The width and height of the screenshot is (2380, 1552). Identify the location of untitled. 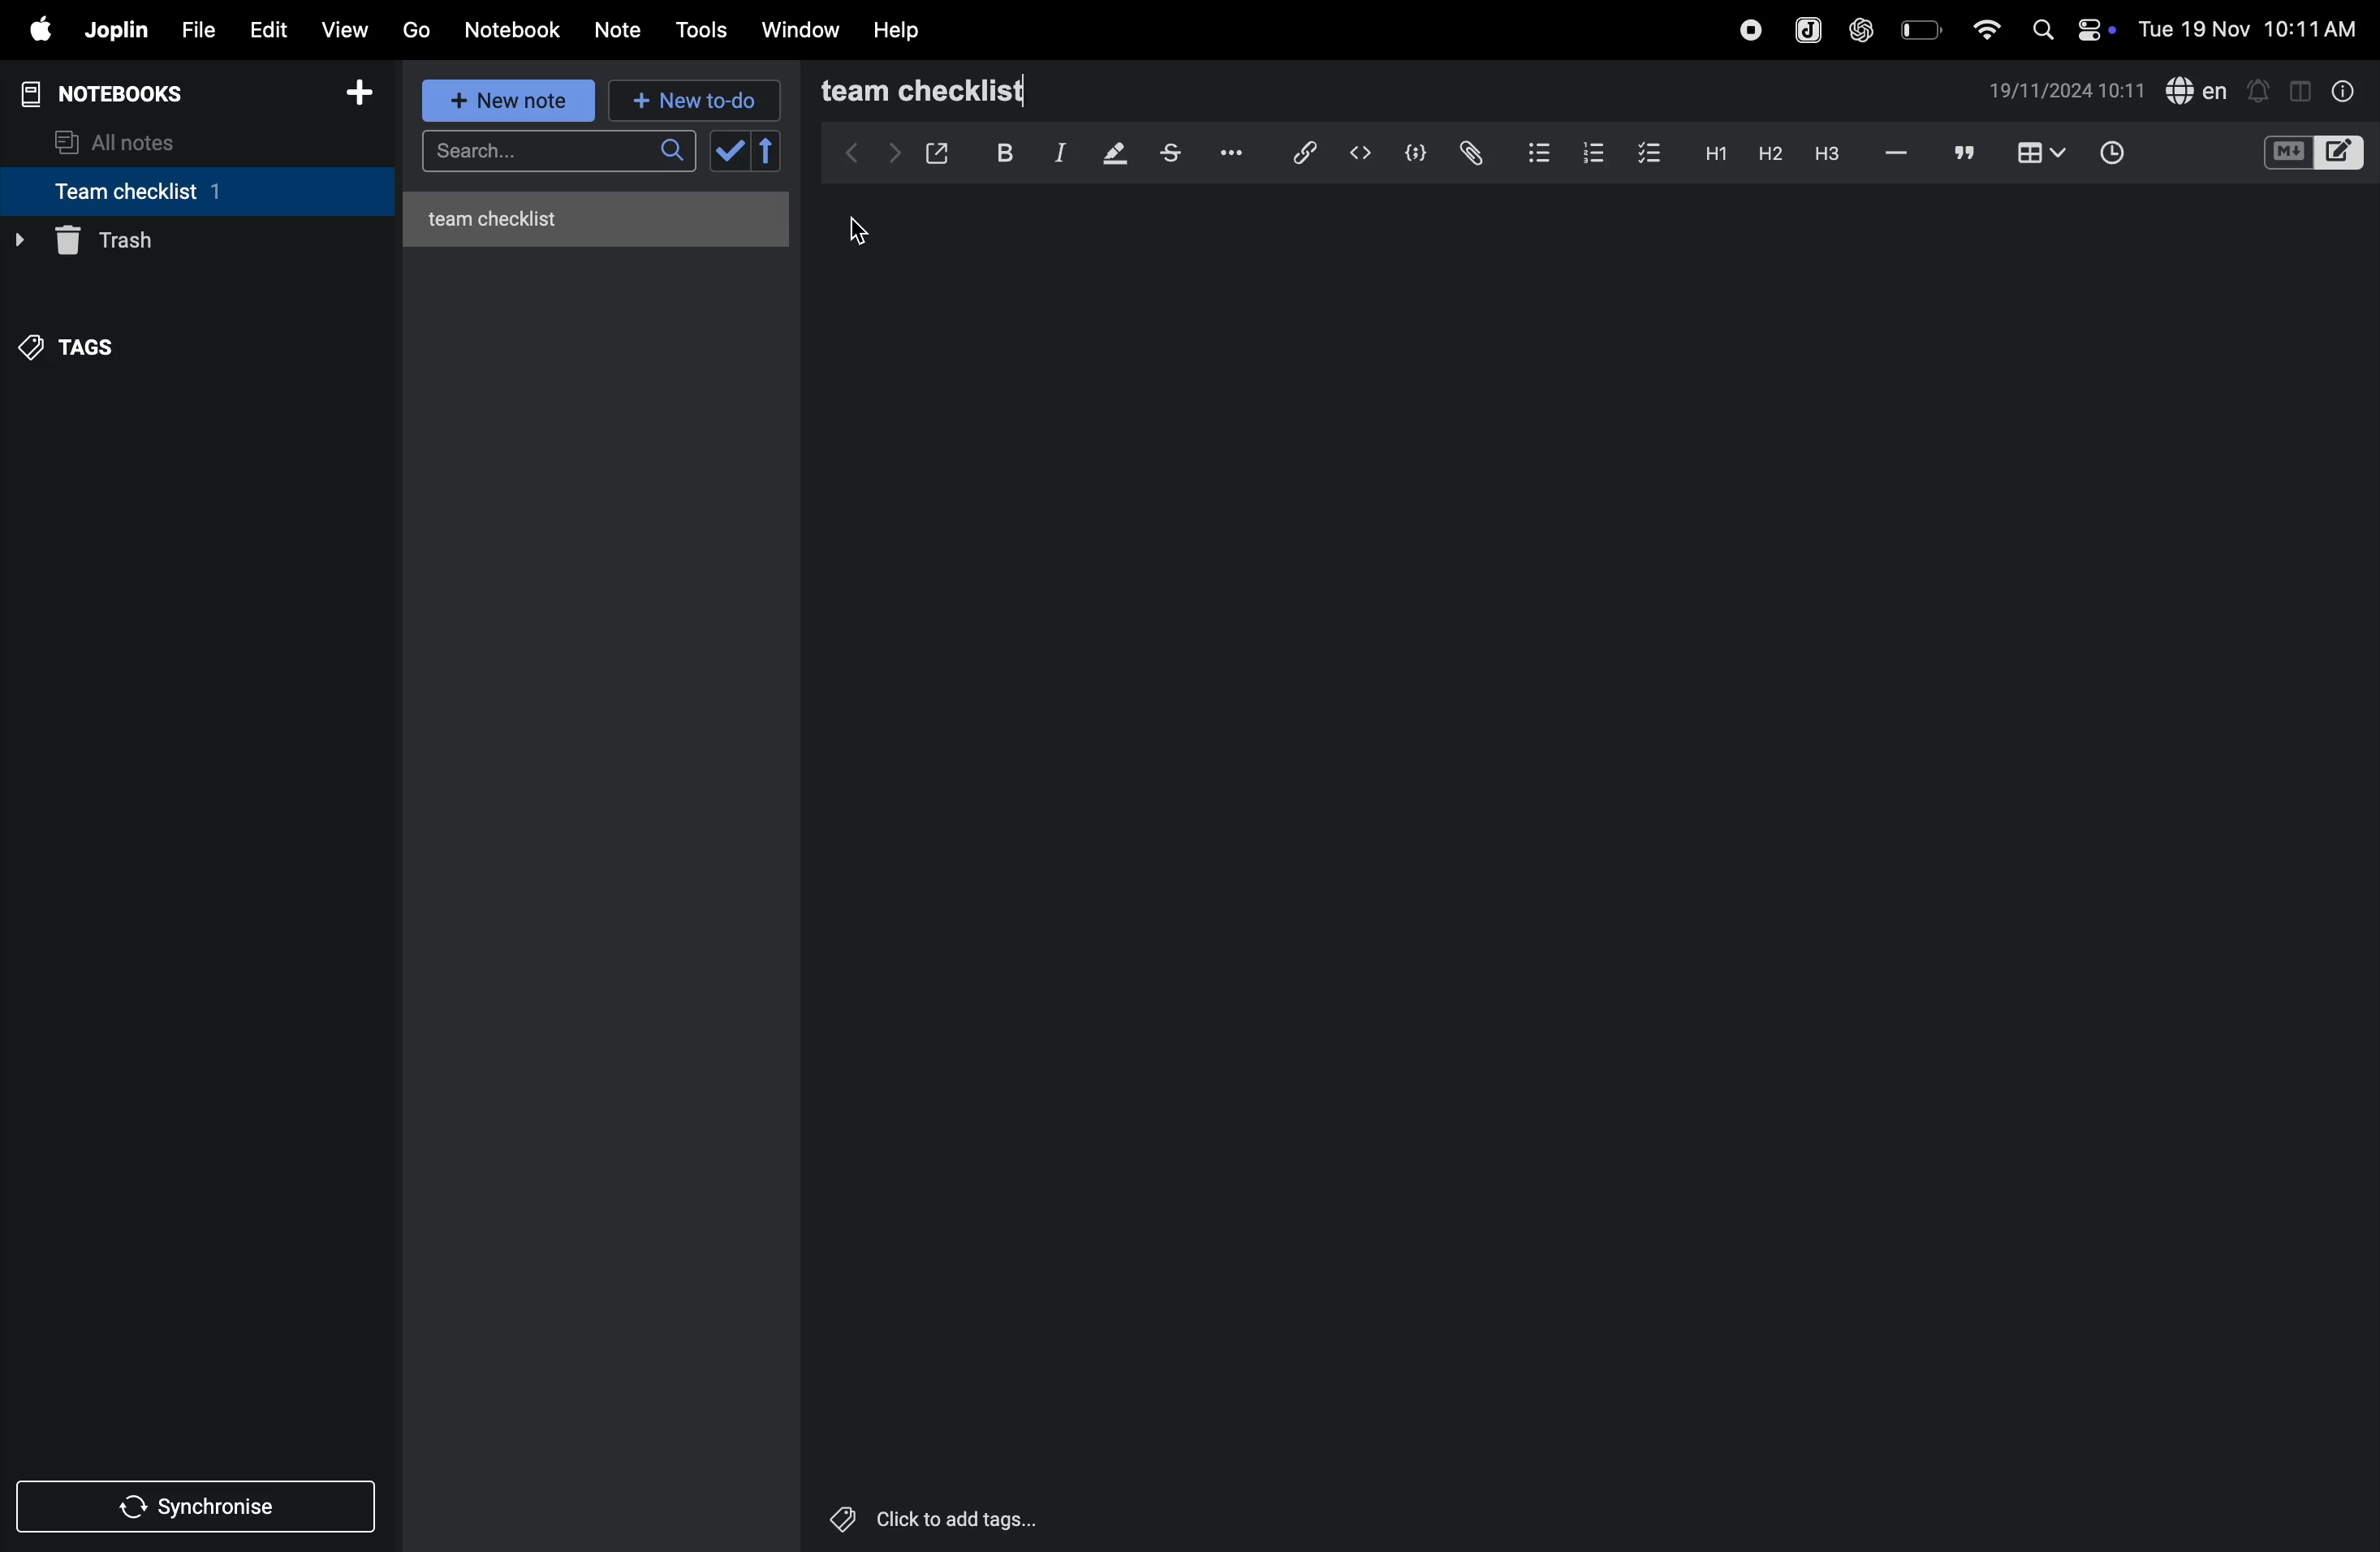
(603, 214).